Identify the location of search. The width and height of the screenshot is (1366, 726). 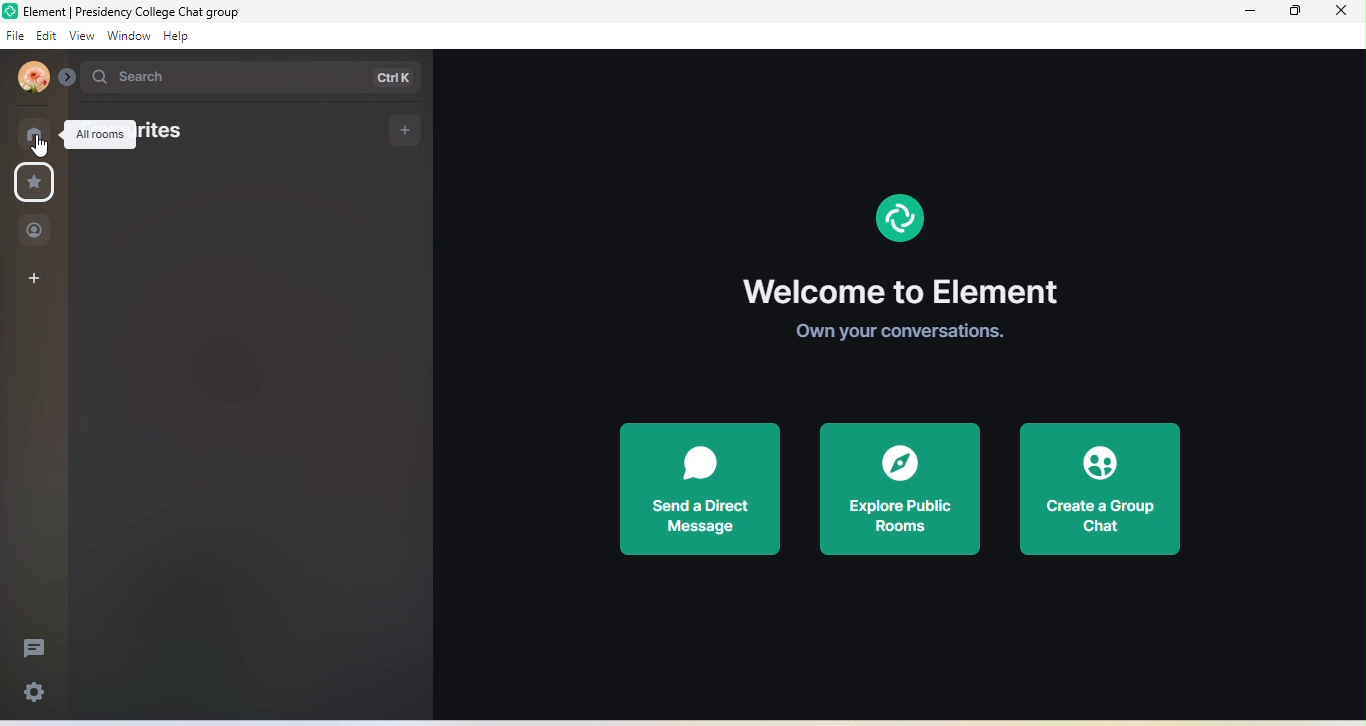
(253, 79).